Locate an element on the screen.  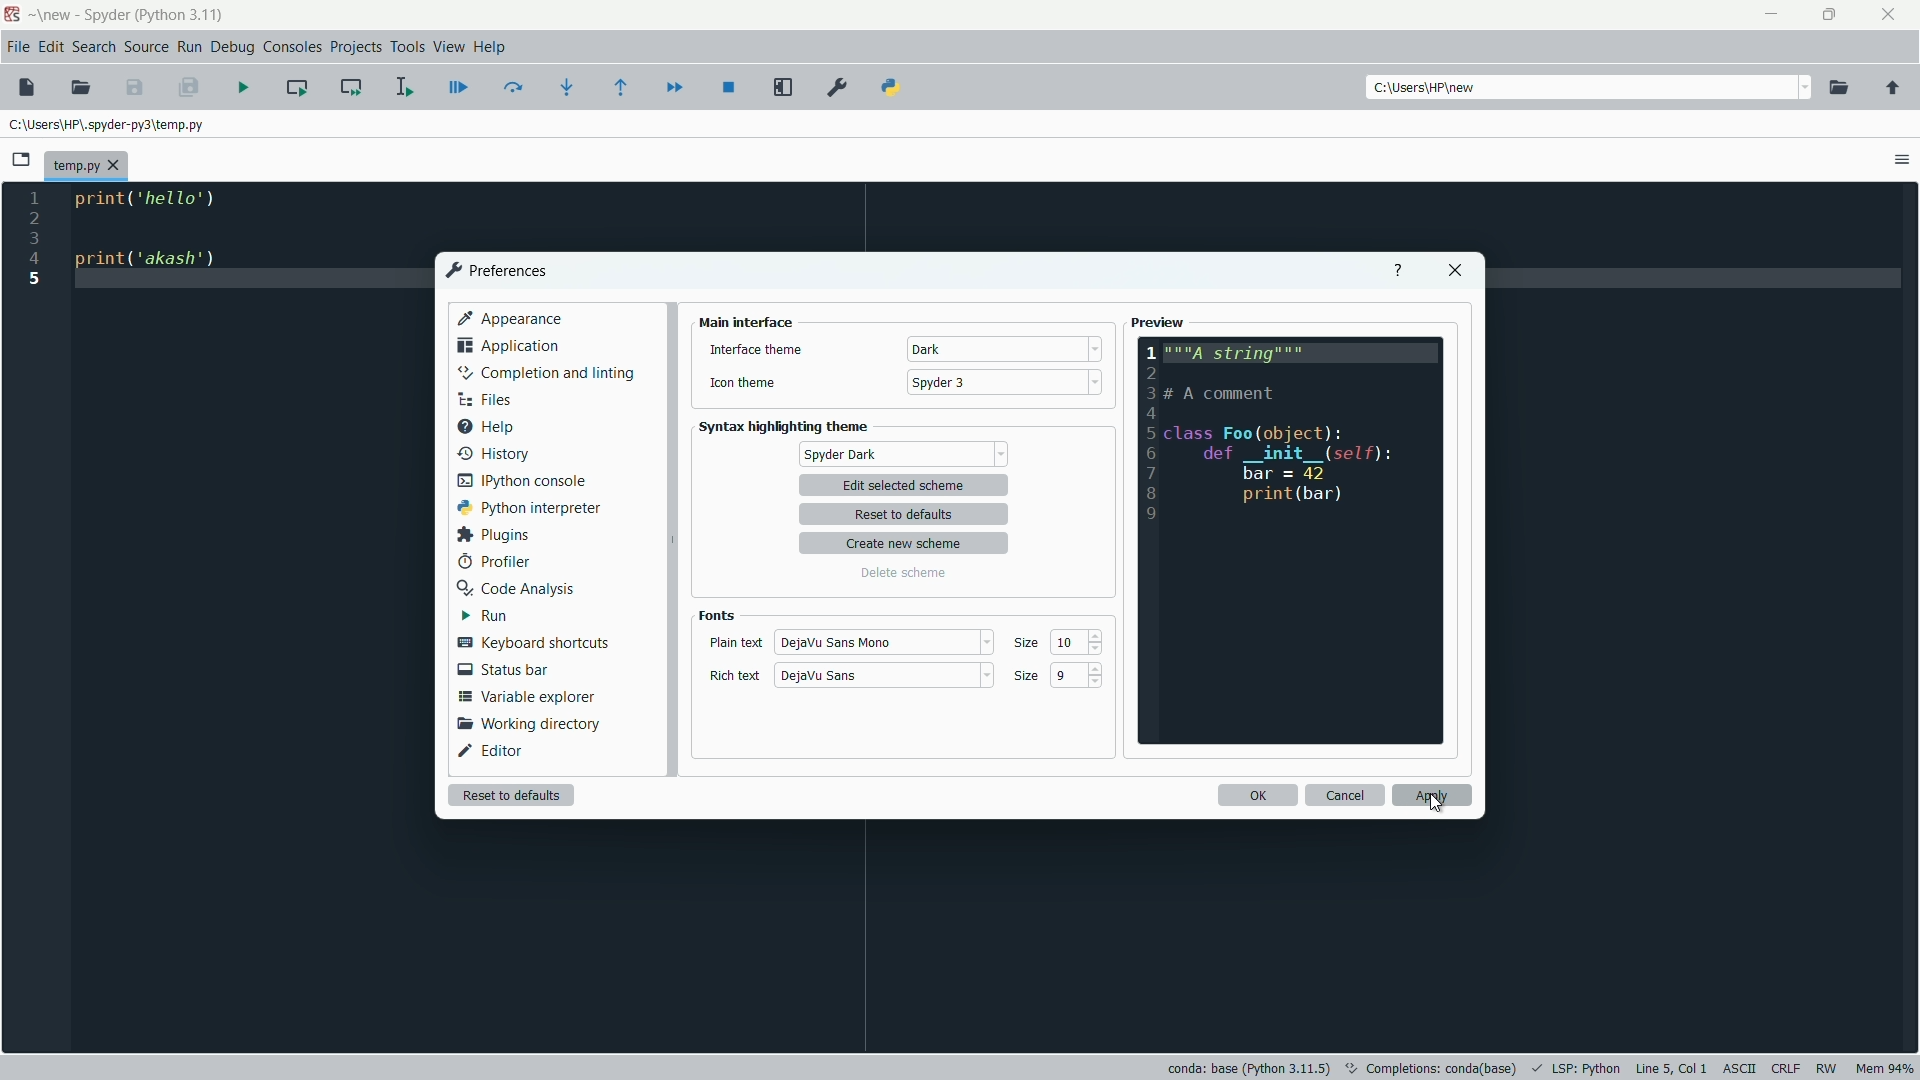
projects menu is located at coordinates (355, 48).